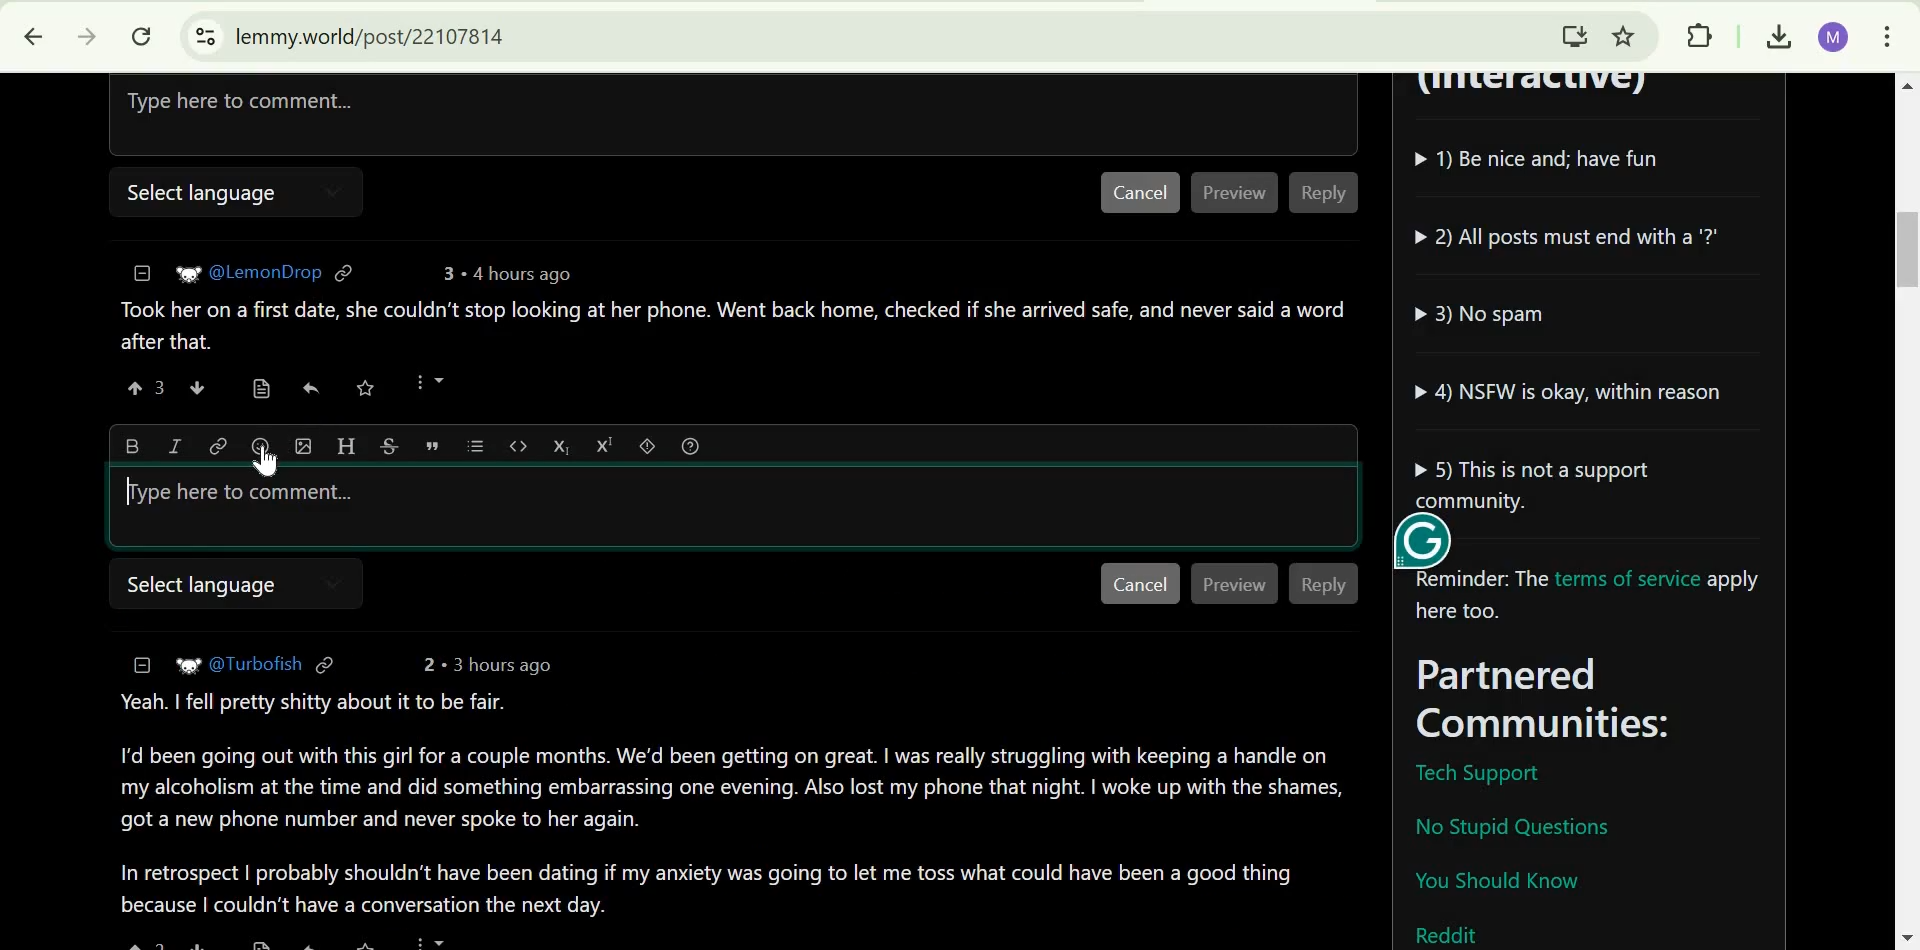 The height and width of the screenshot is (950, 1920). I want to click on comment, so click(729, 324).